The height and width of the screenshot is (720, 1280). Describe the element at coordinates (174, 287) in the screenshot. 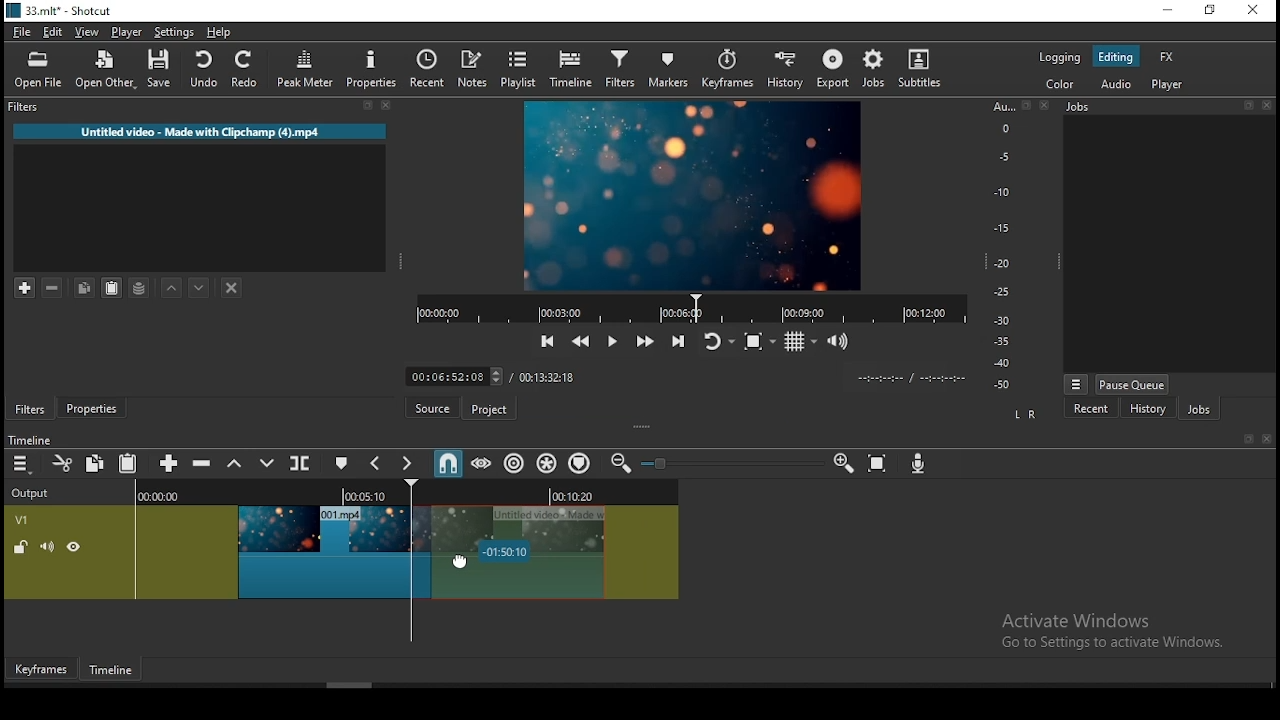

I see `move filter up` at that location.